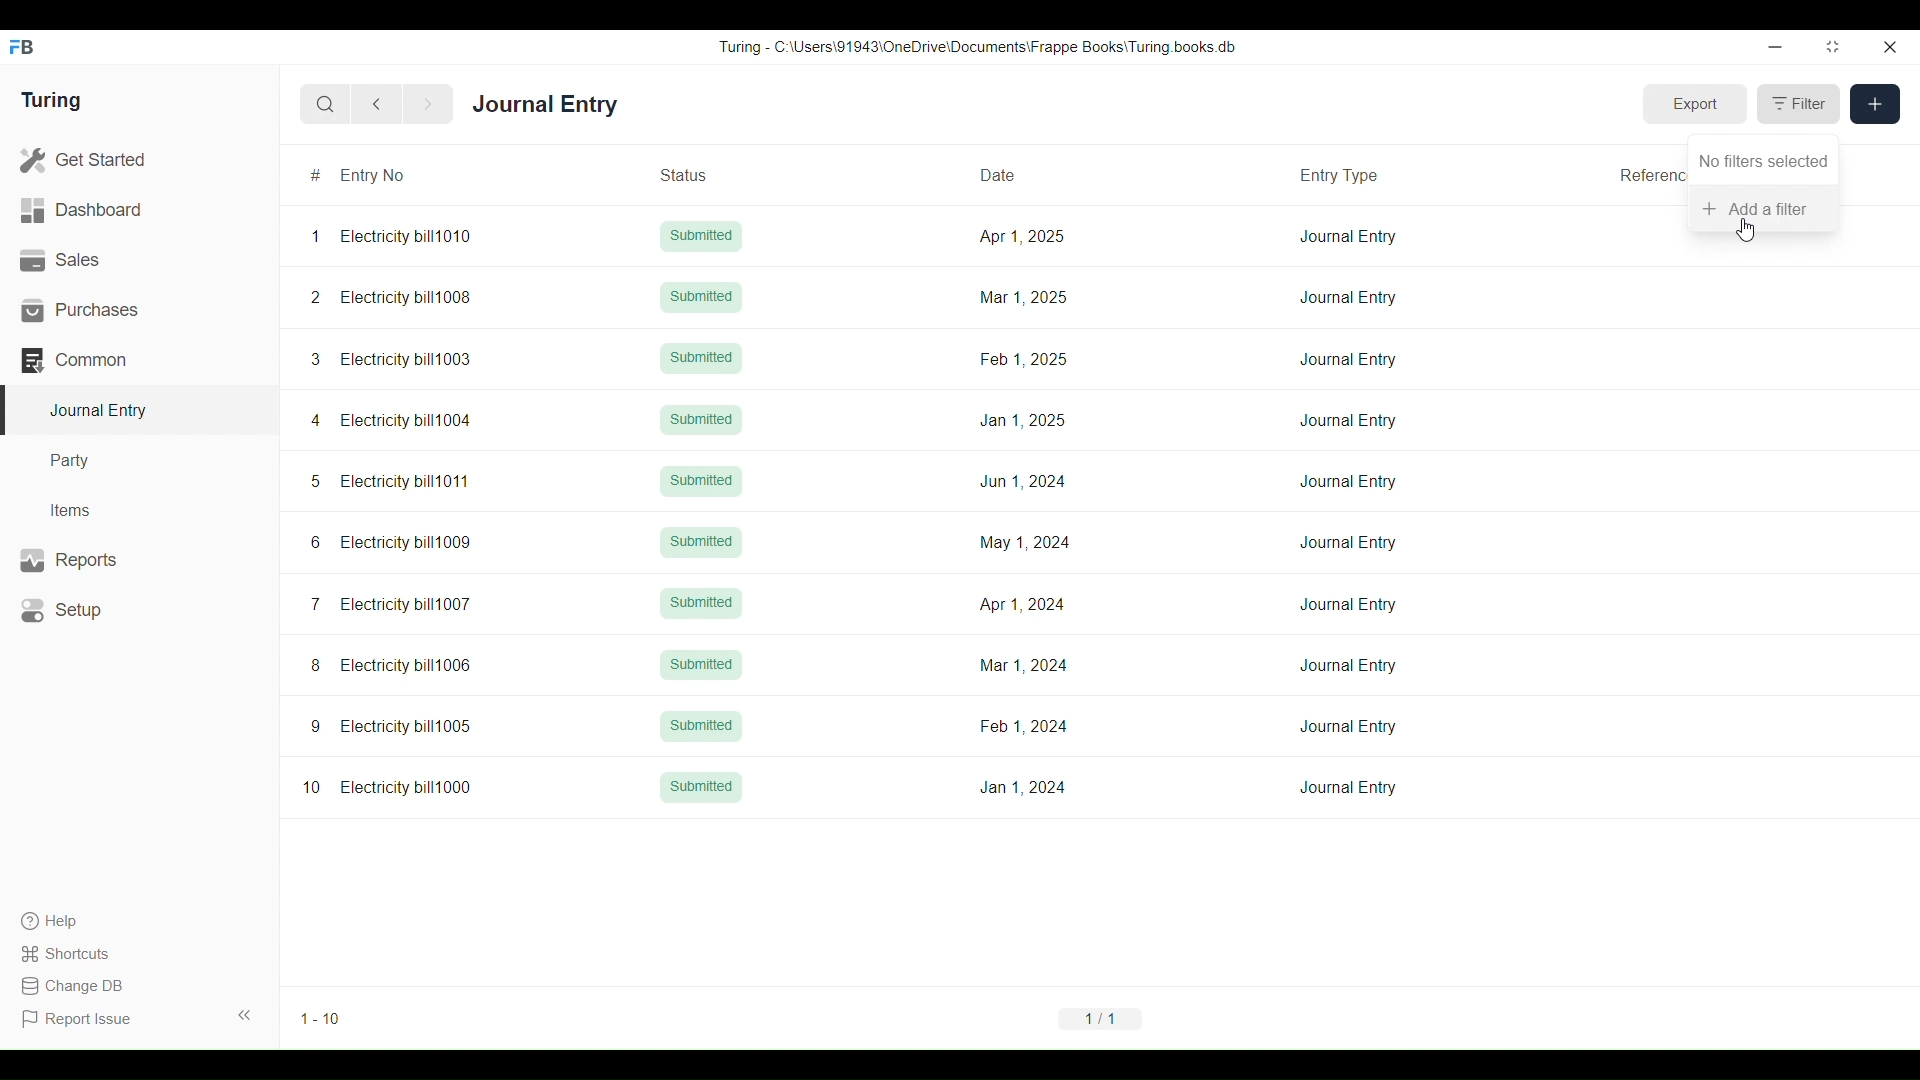  I want to click on Sales, so click(139, 260).